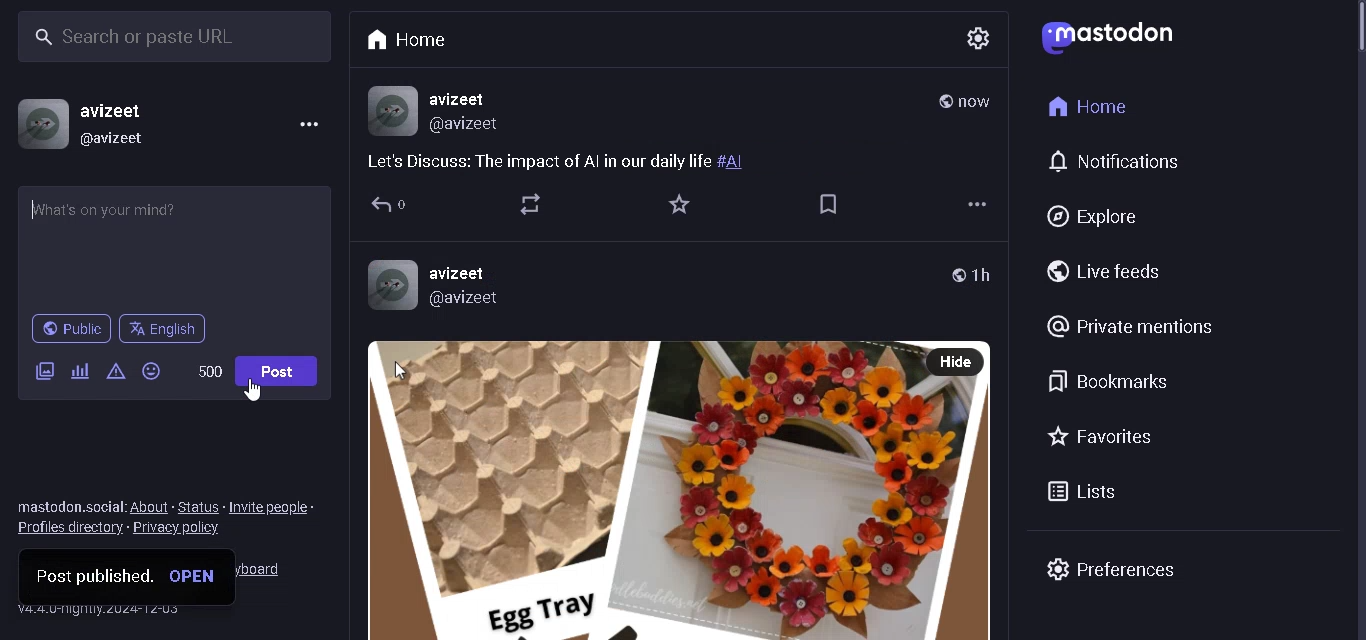  What do you see at coordinates (468, 127) in the screenshot?
I see `@username` at bounding box center [468, 127].